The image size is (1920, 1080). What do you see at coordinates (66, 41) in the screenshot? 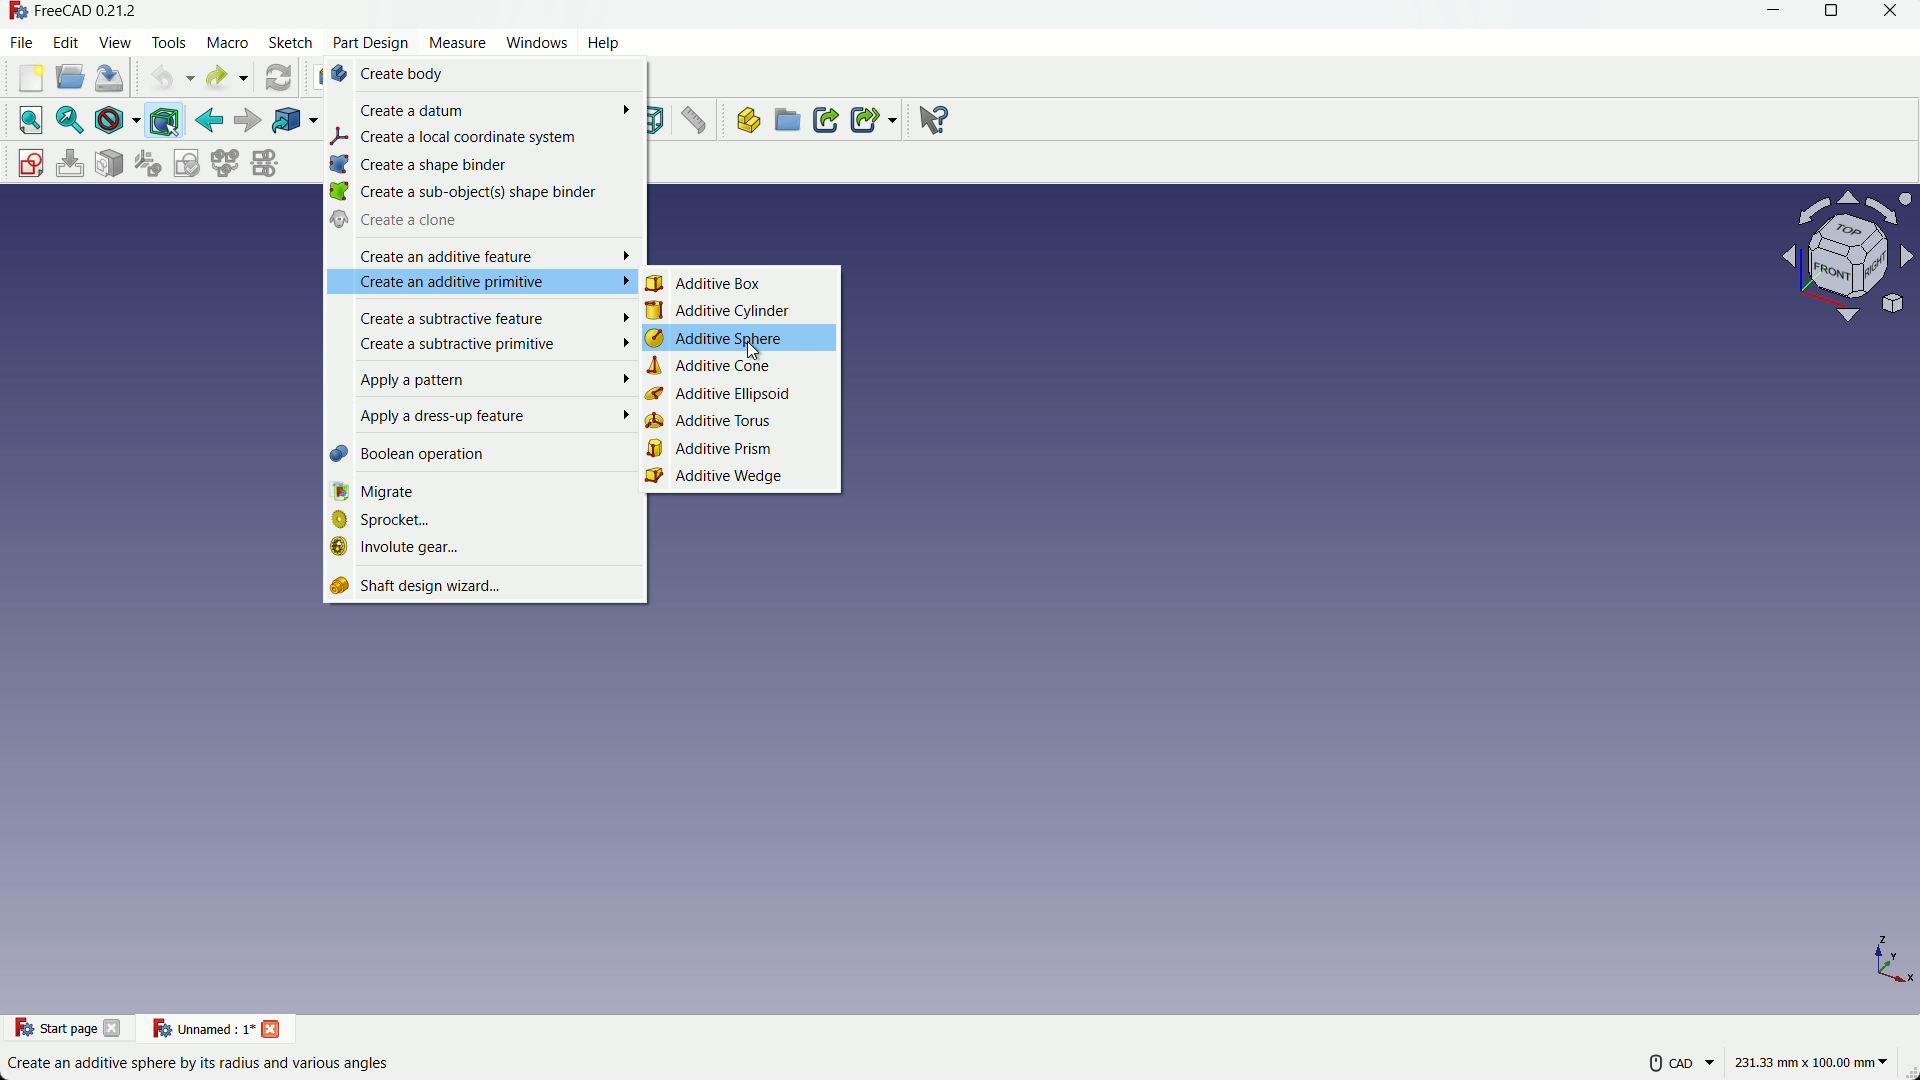
I see `edit ` at bounding box center [66, 41].